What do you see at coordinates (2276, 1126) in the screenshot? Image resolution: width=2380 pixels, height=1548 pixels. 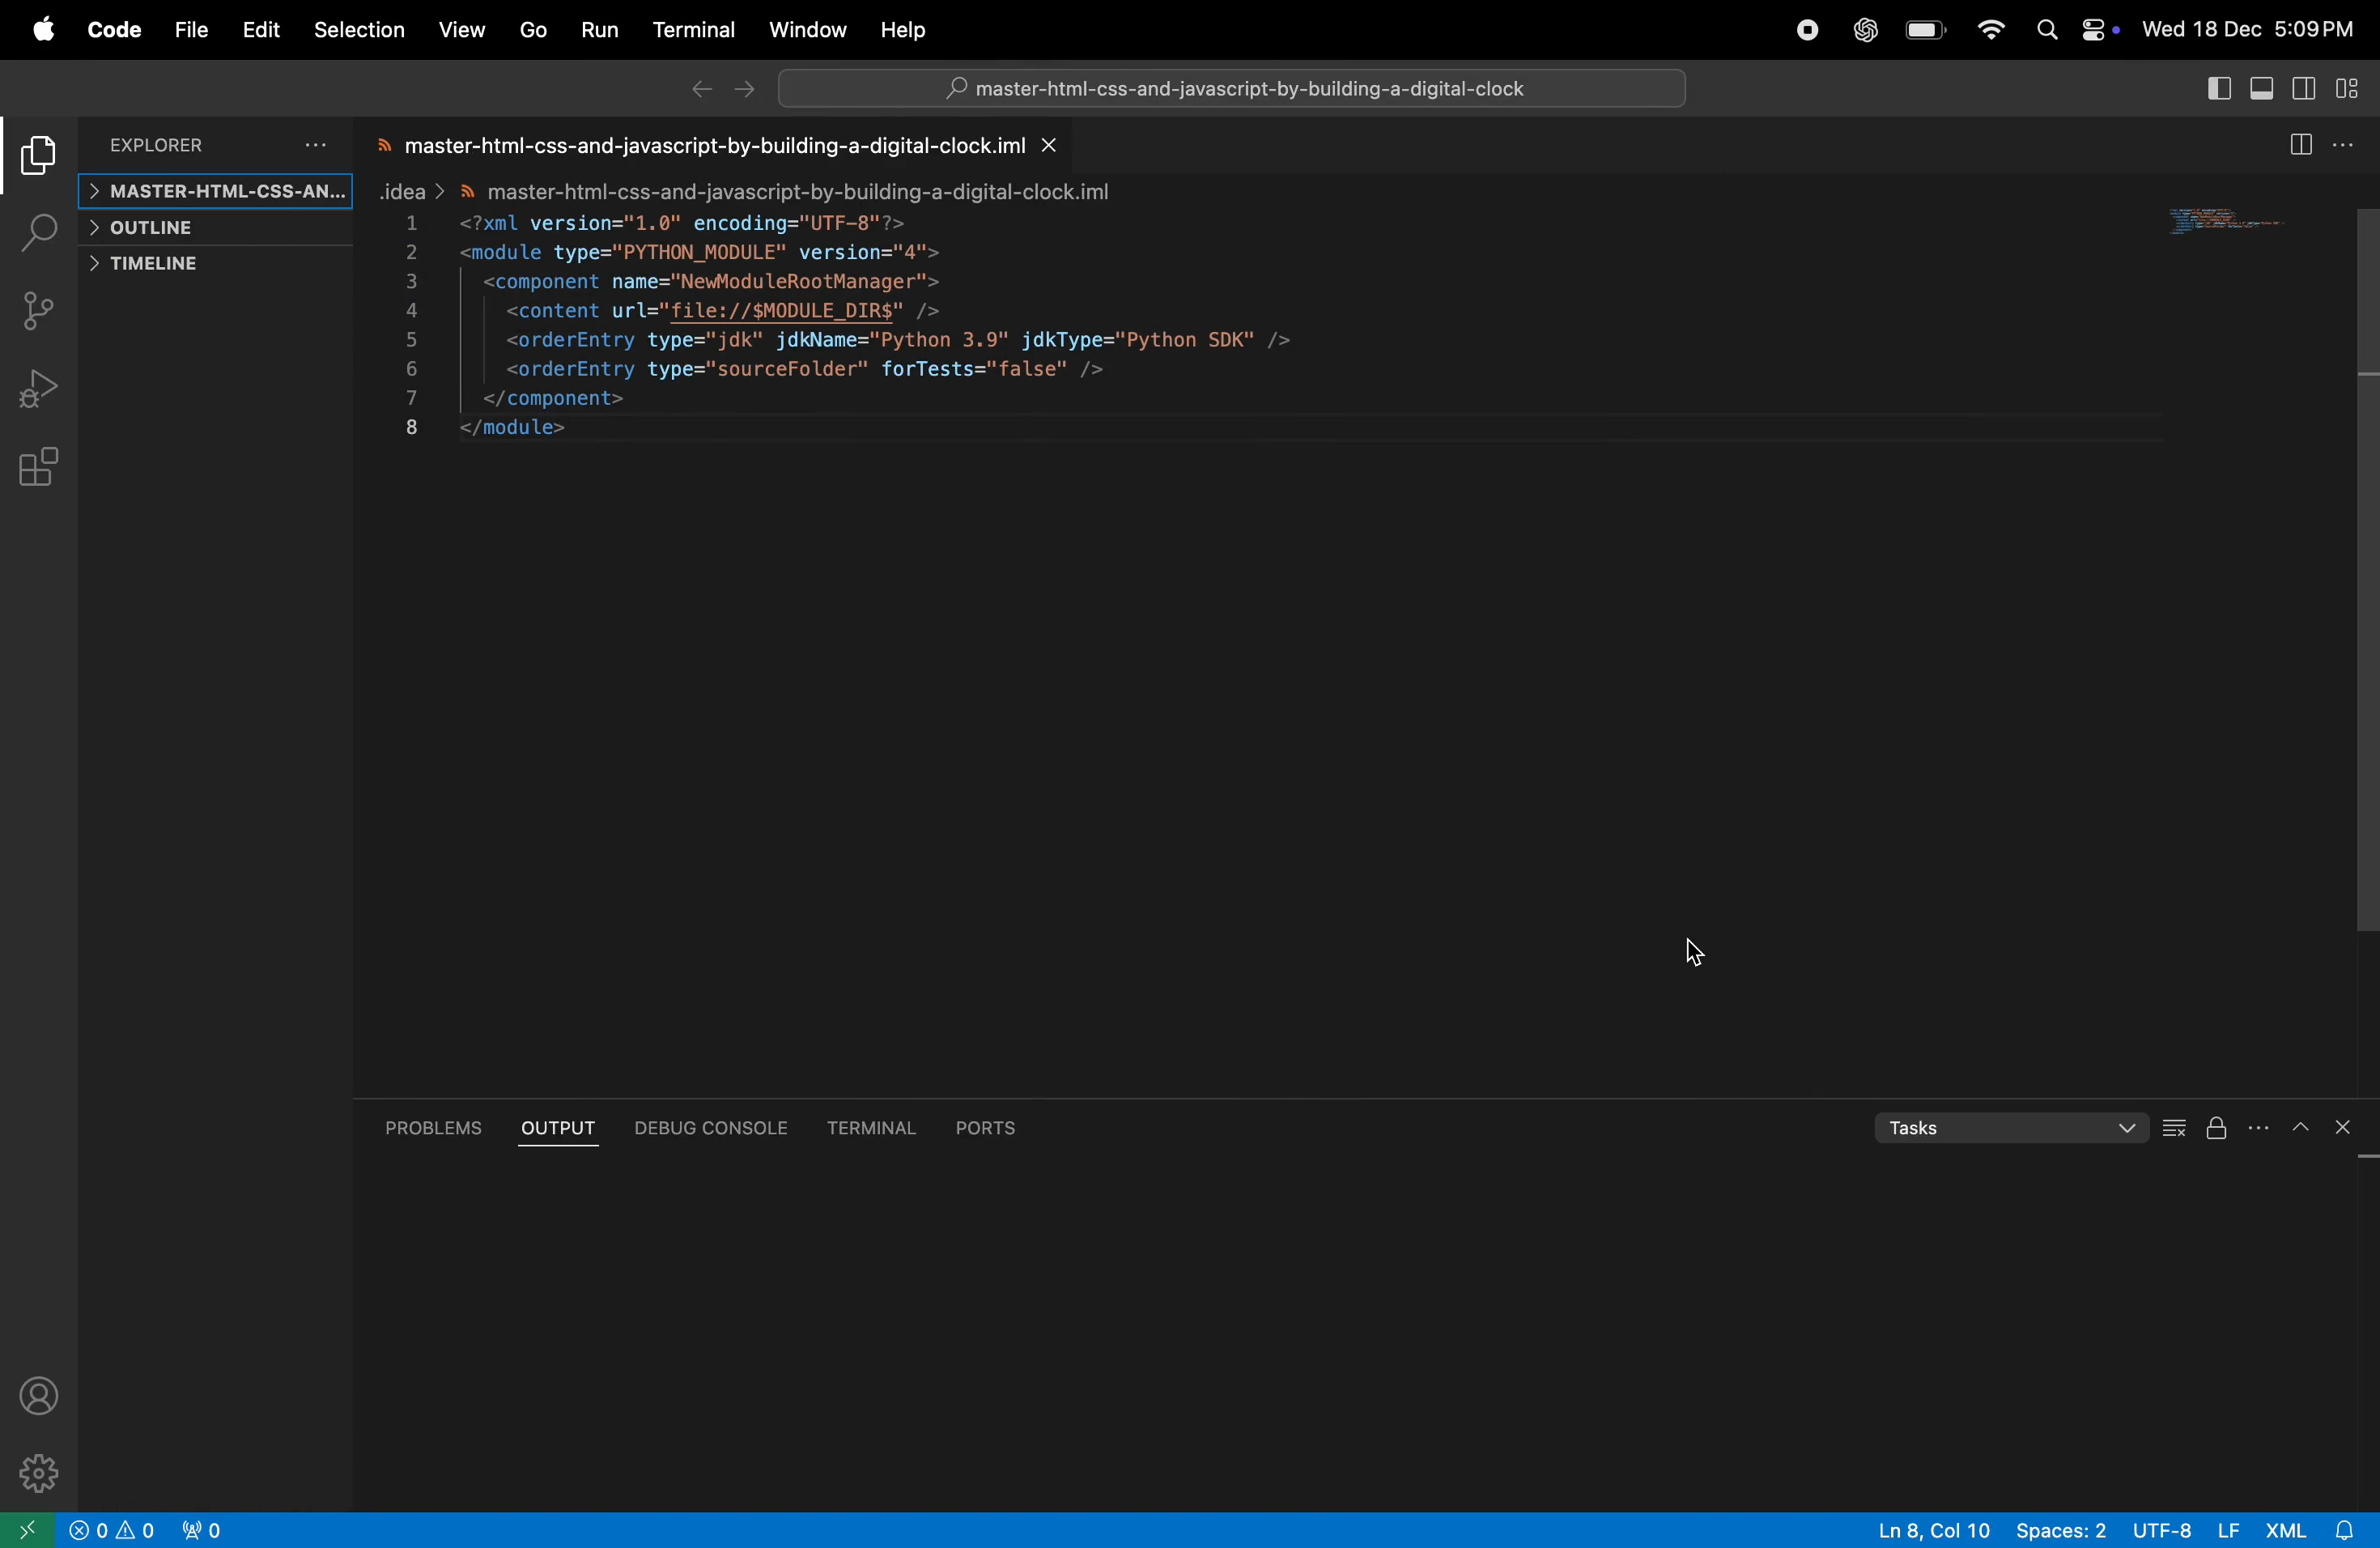 I see `options` at bounding box center [2276, 1126].